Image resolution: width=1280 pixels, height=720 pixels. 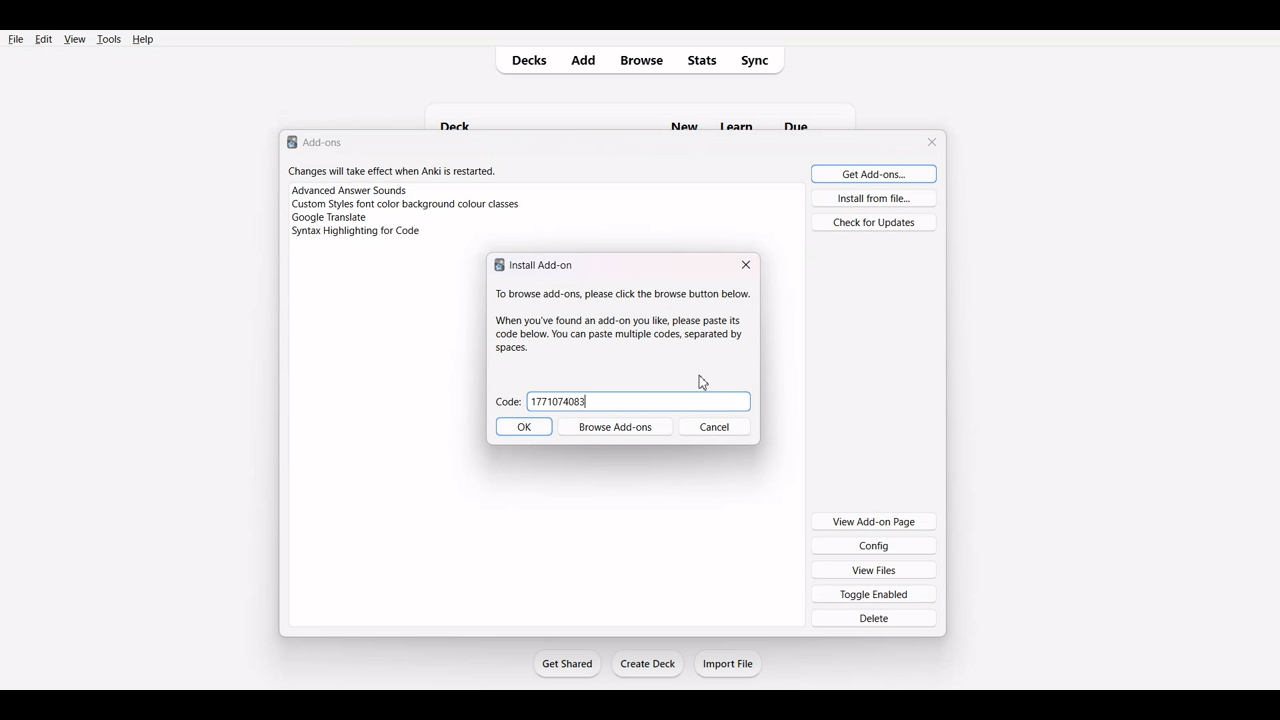 What do you see at coordinates (870, 173) in the screenshot?
I see `Get Add-ons` at bounding box center [870, 173].